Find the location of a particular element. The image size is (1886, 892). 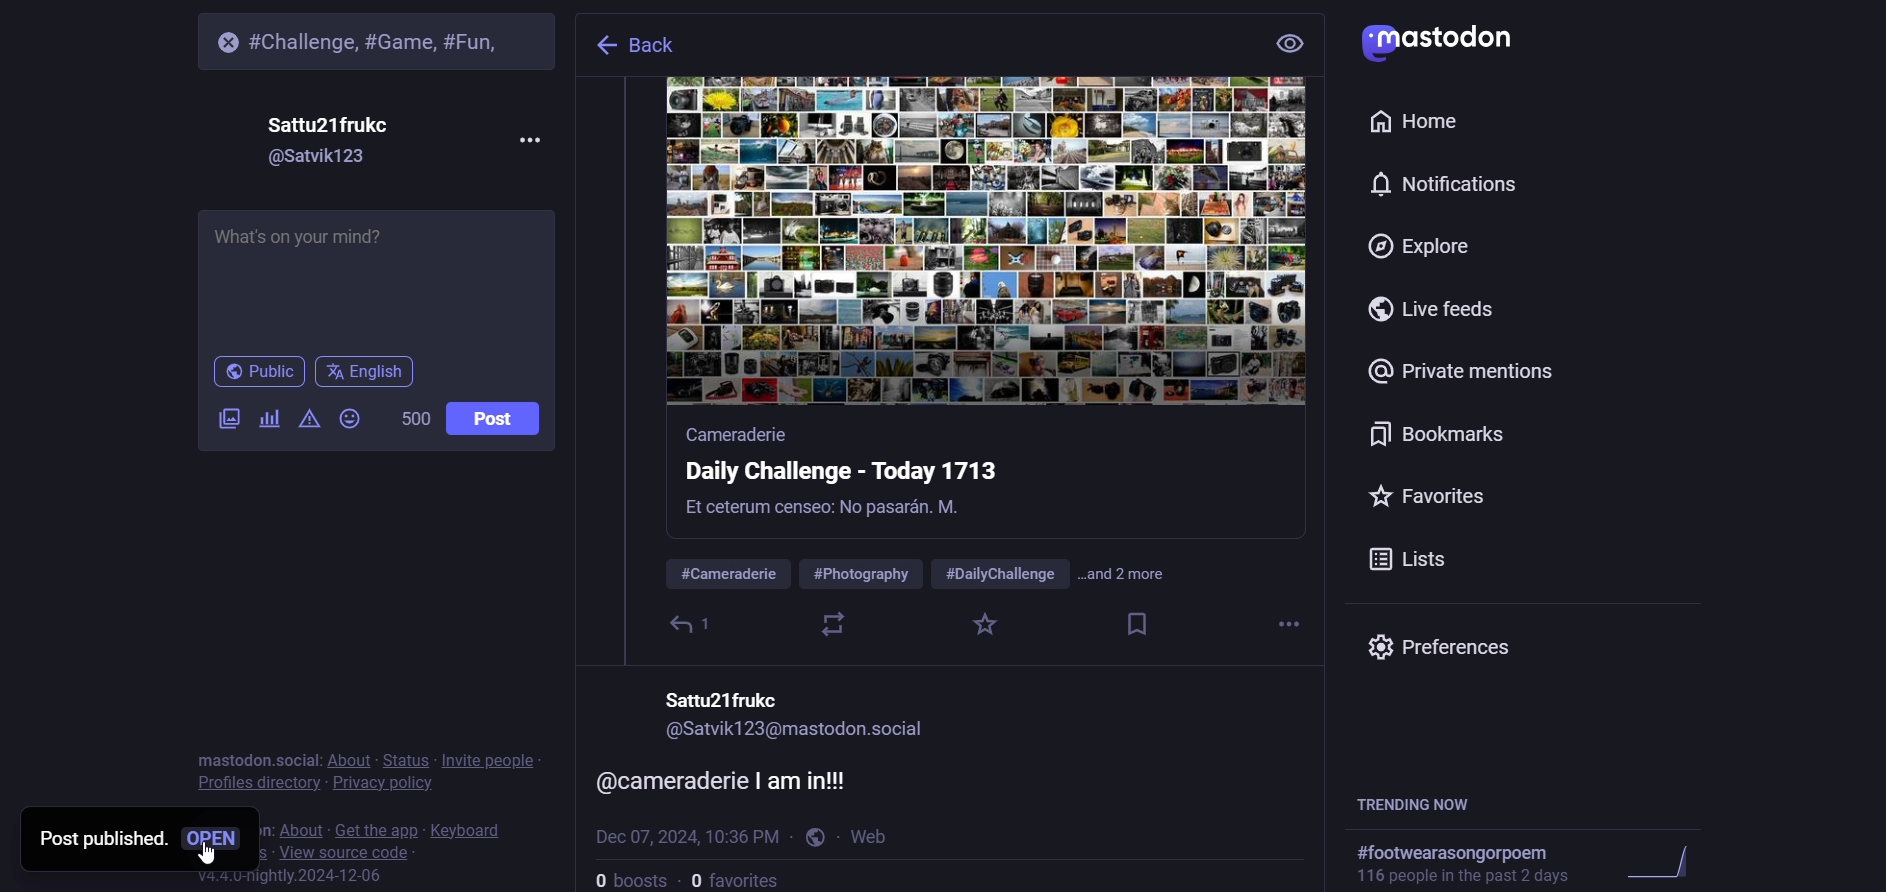

more is located at coordinates (1283, 621).